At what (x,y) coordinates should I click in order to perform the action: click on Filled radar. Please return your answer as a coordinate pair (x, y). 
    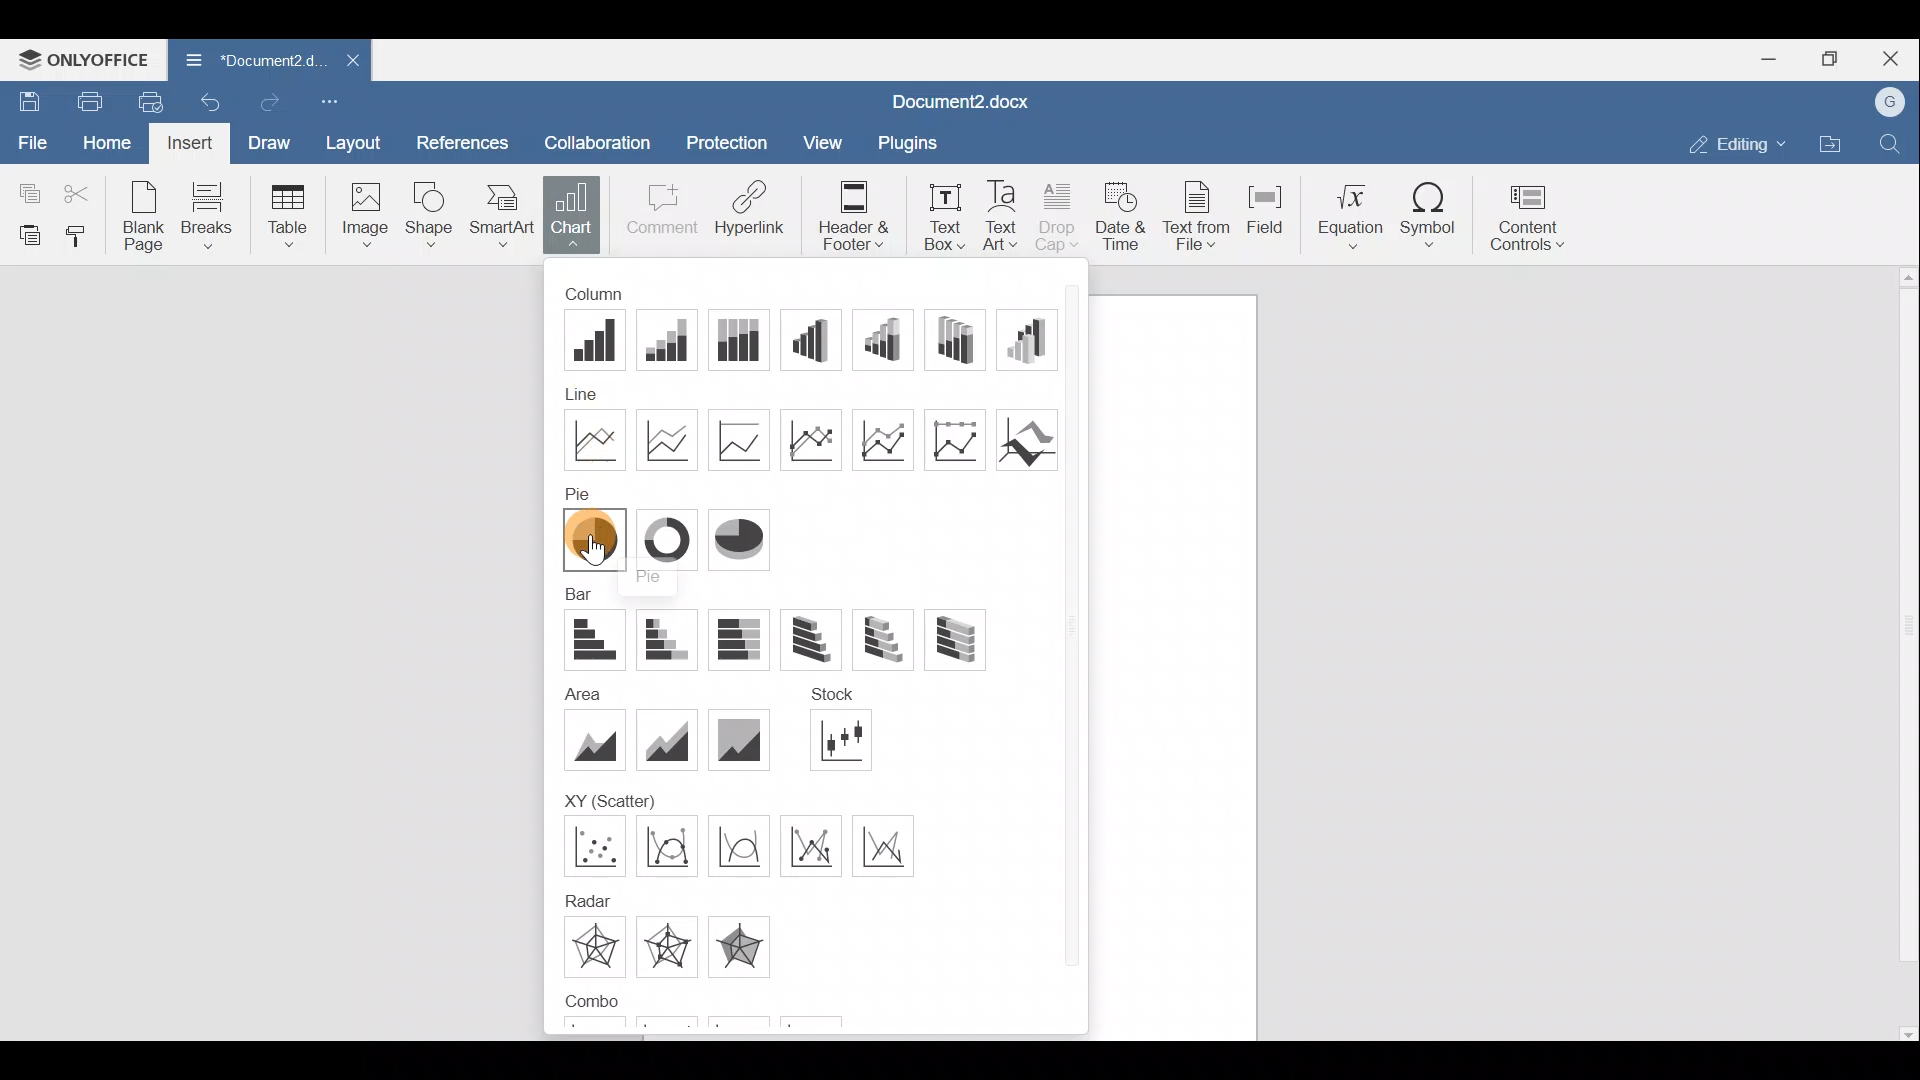
    Looking at the image, I should click on (667, 946).